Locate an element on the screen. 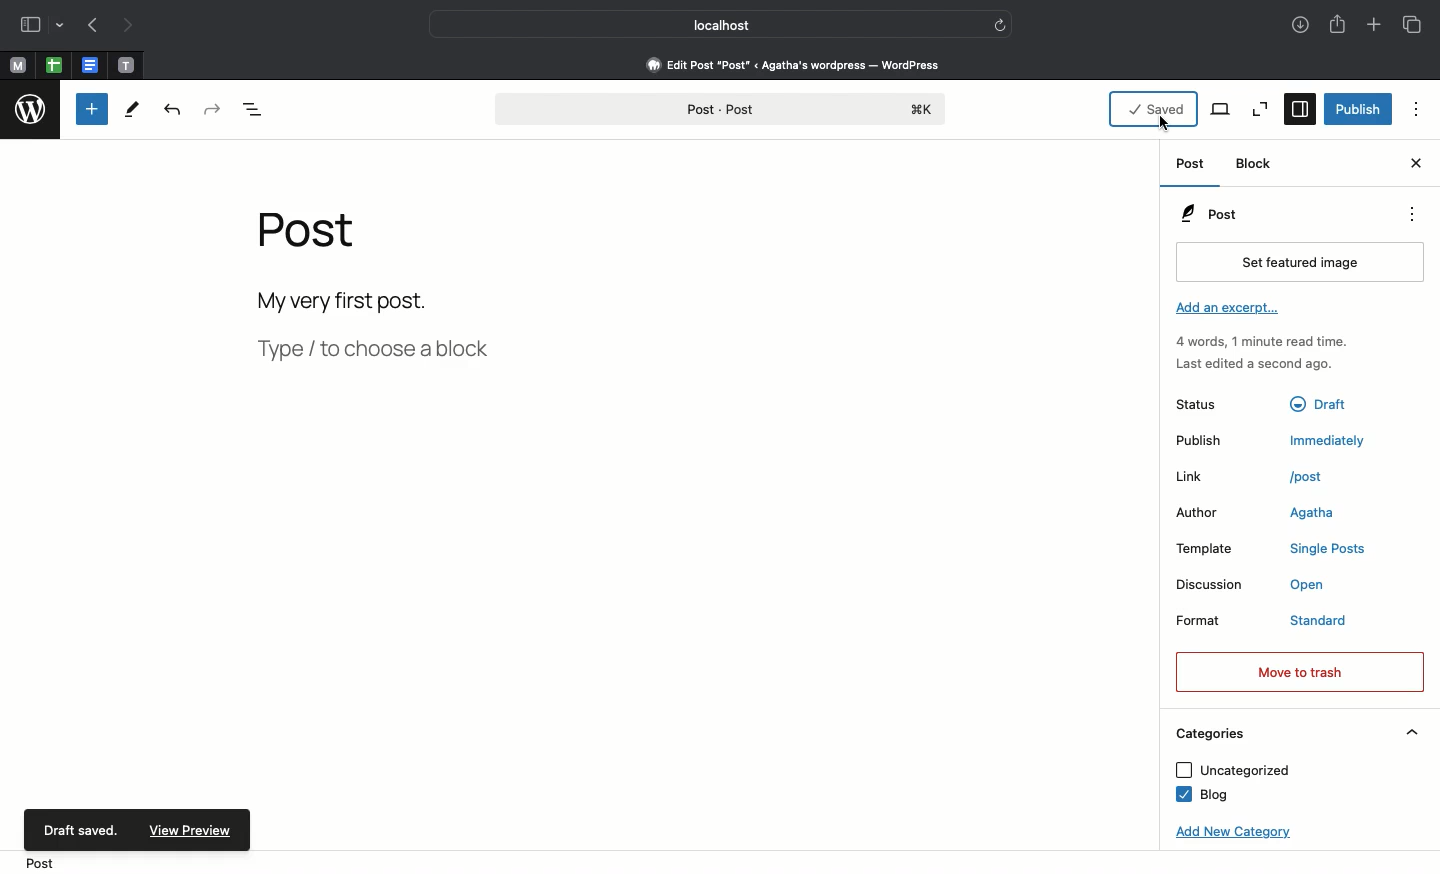 This screenshot has height=874, width=1440. Maximize is located at coordinates (1258, 109).